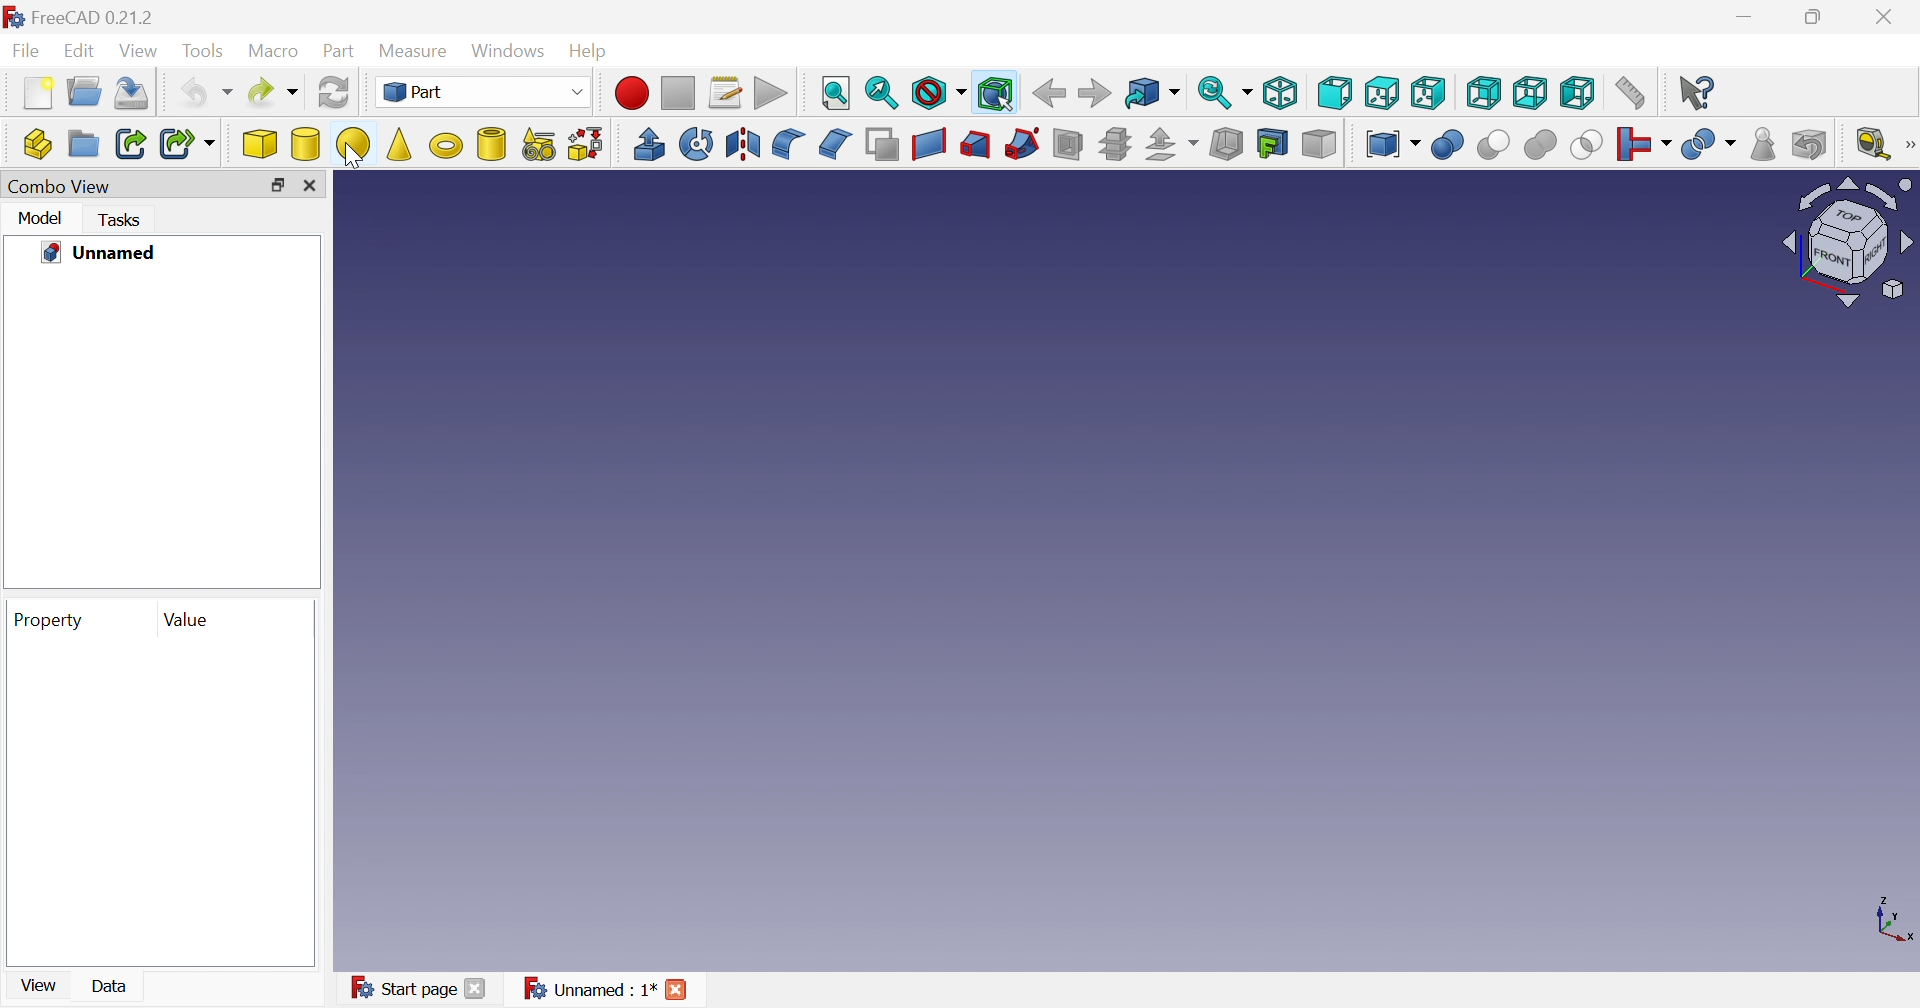 This screenshot has height=1008, width=1920. Describe the element at coordinates (1576, 94) in the screenshot. I see `Left` at that location.